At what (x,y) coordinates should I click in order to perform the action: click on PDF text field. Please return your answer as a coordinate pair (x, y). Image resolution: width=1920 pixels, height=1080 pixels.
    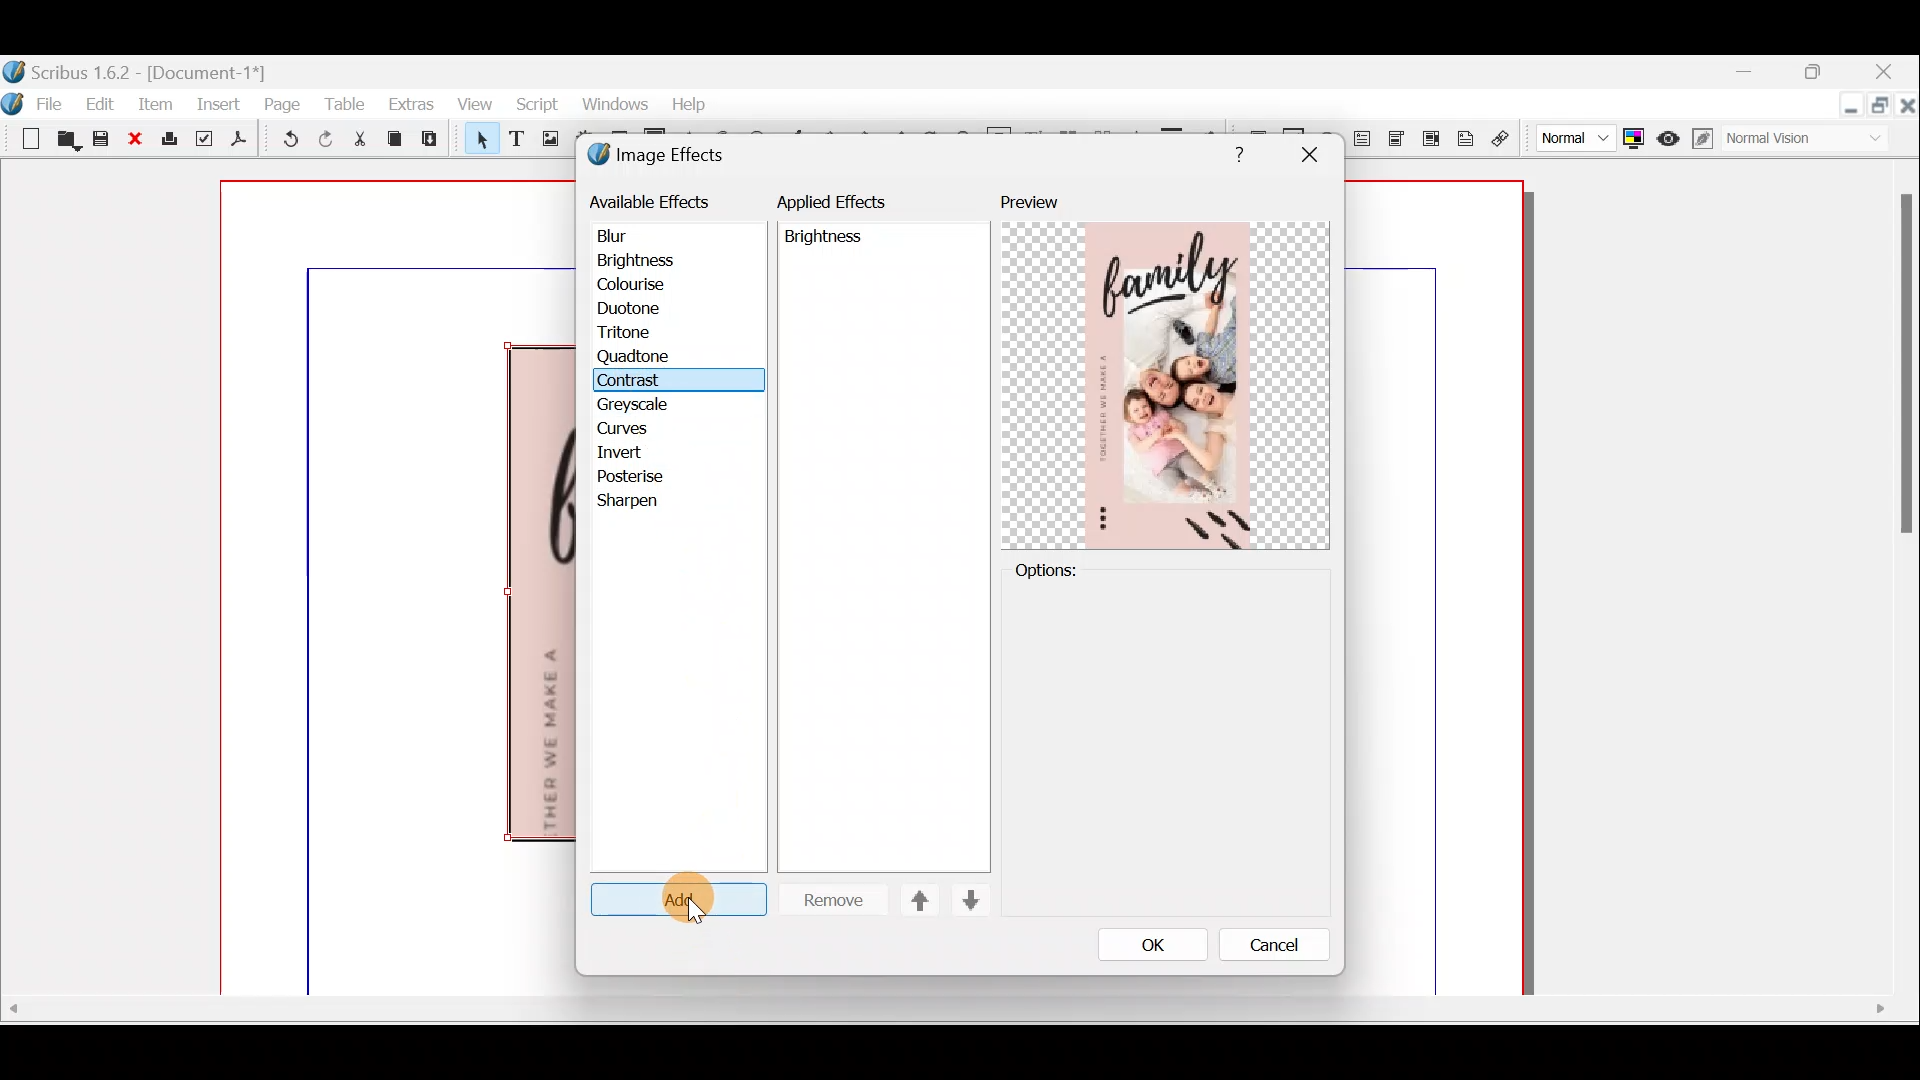
    Looking at the image, I should click on (1363, 139).